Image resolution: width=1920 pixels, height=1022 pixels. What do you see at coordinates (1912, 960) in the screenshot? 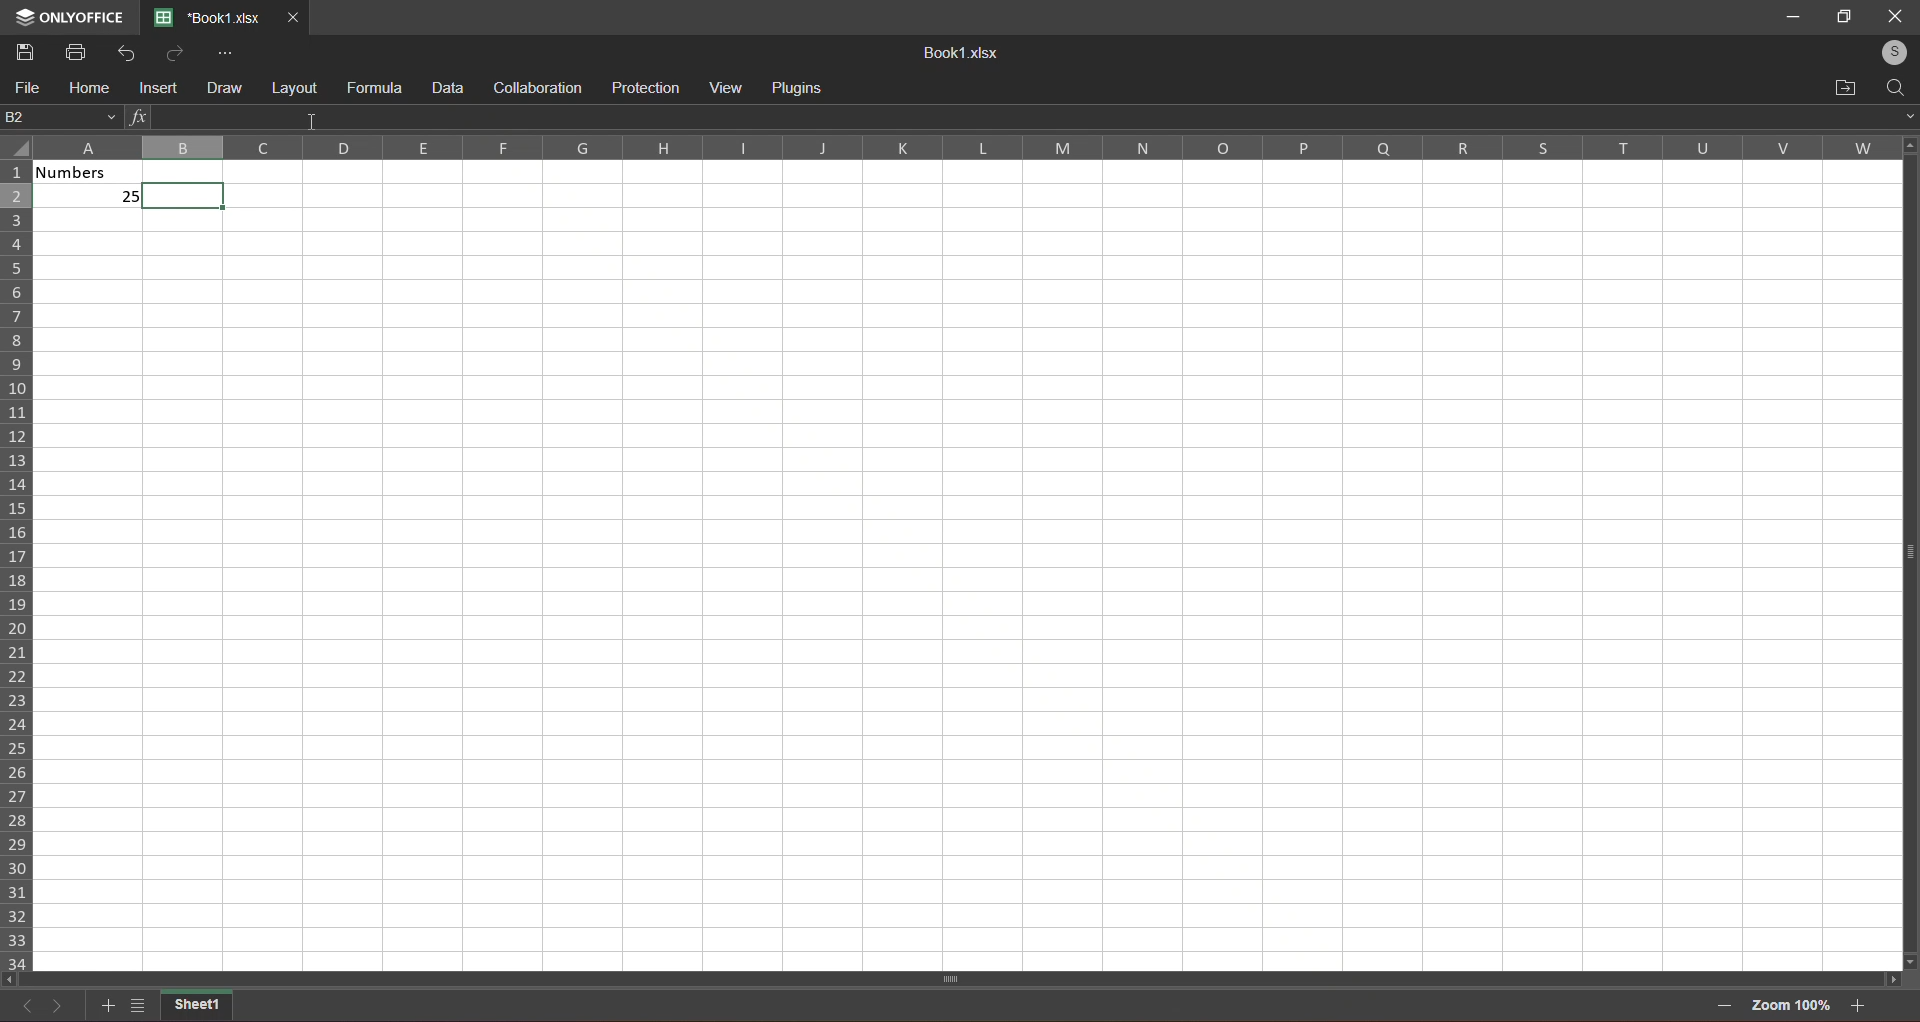
I see `scroll down` at bounding box center [1912, 960].